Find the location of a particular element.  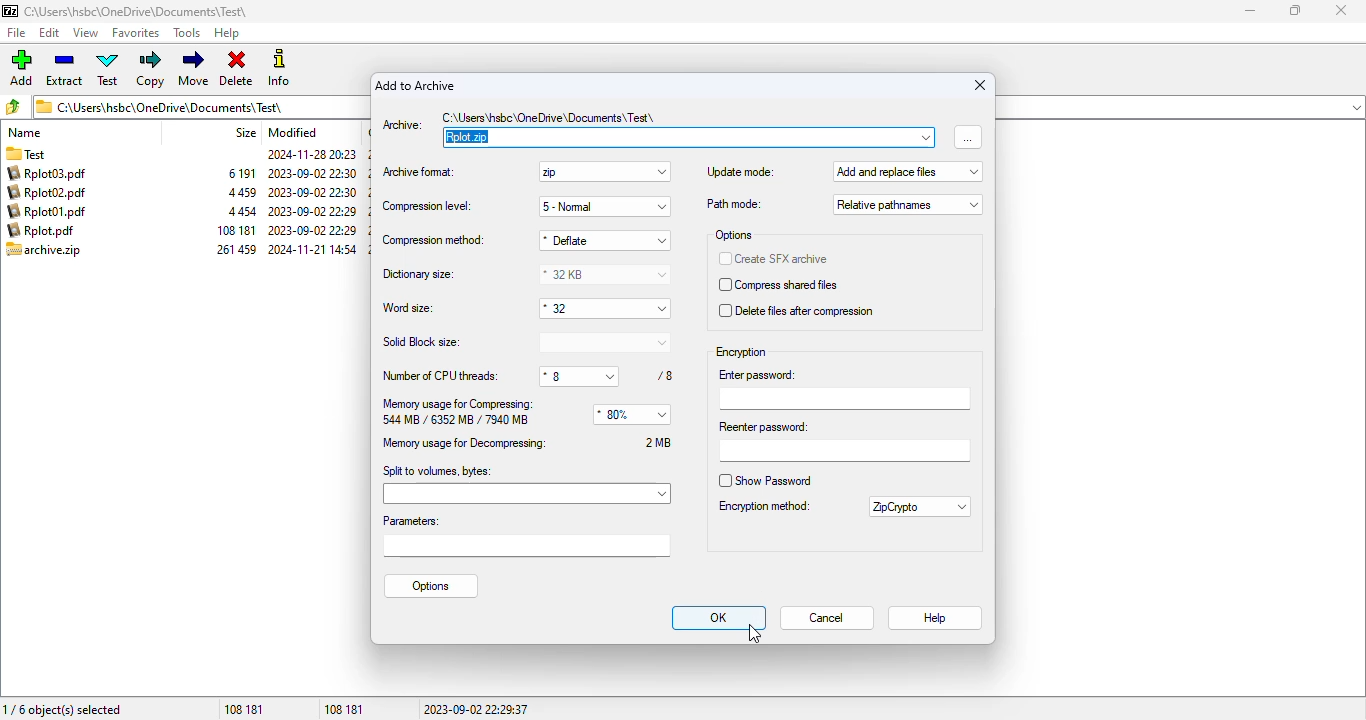

show password is located at coordinates (766, 480).